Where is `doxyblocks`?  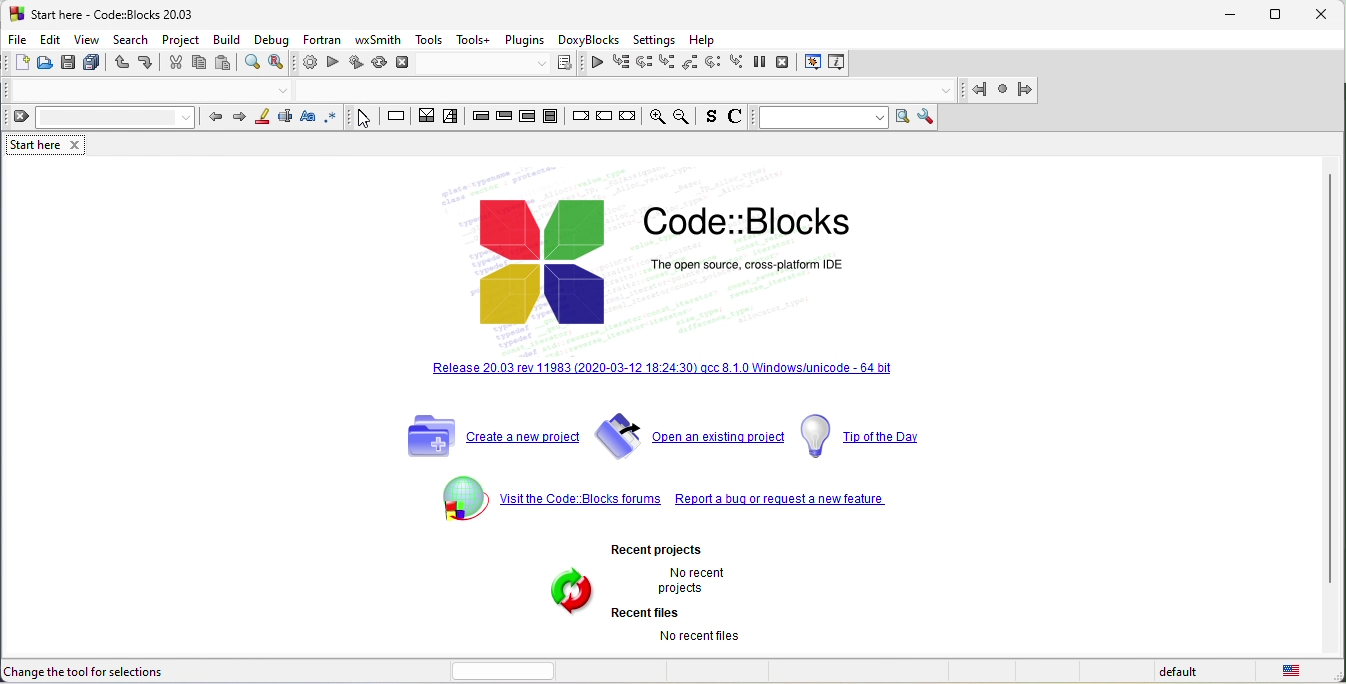
doxyblocks is located at coordinates (594, 41).